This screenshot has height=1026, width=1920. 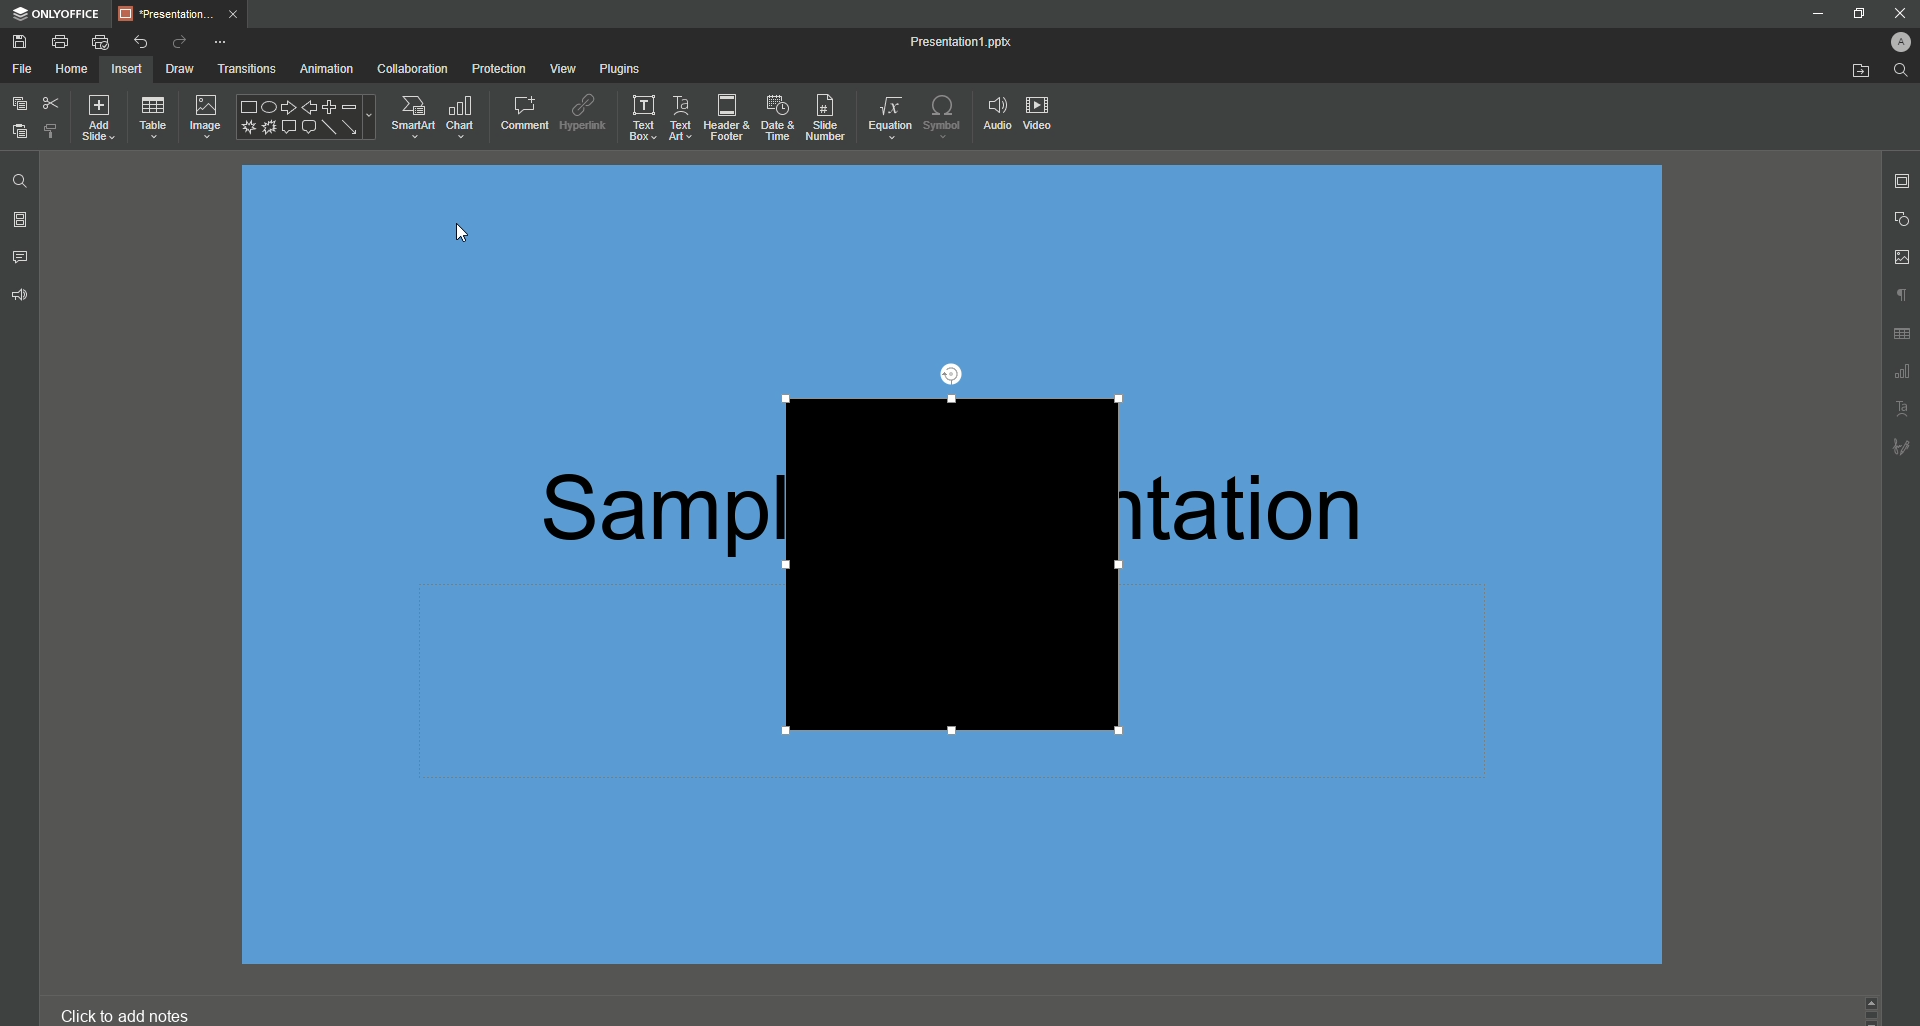 What do you see at coordinates (411, 67) in the screenshot?
I see `Collaboration` at bounding box center [411, 67].